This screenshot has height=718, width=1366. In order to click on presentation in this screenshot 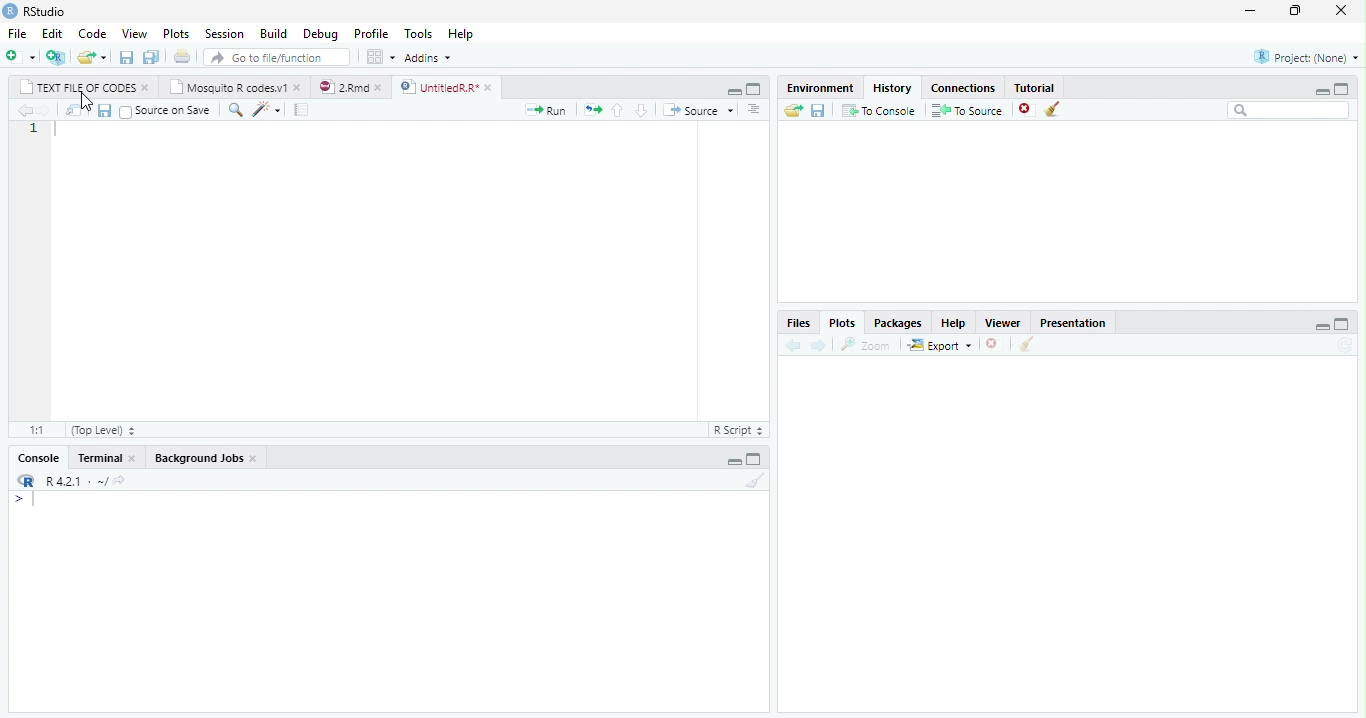, I will do `click(1068, 321)`.